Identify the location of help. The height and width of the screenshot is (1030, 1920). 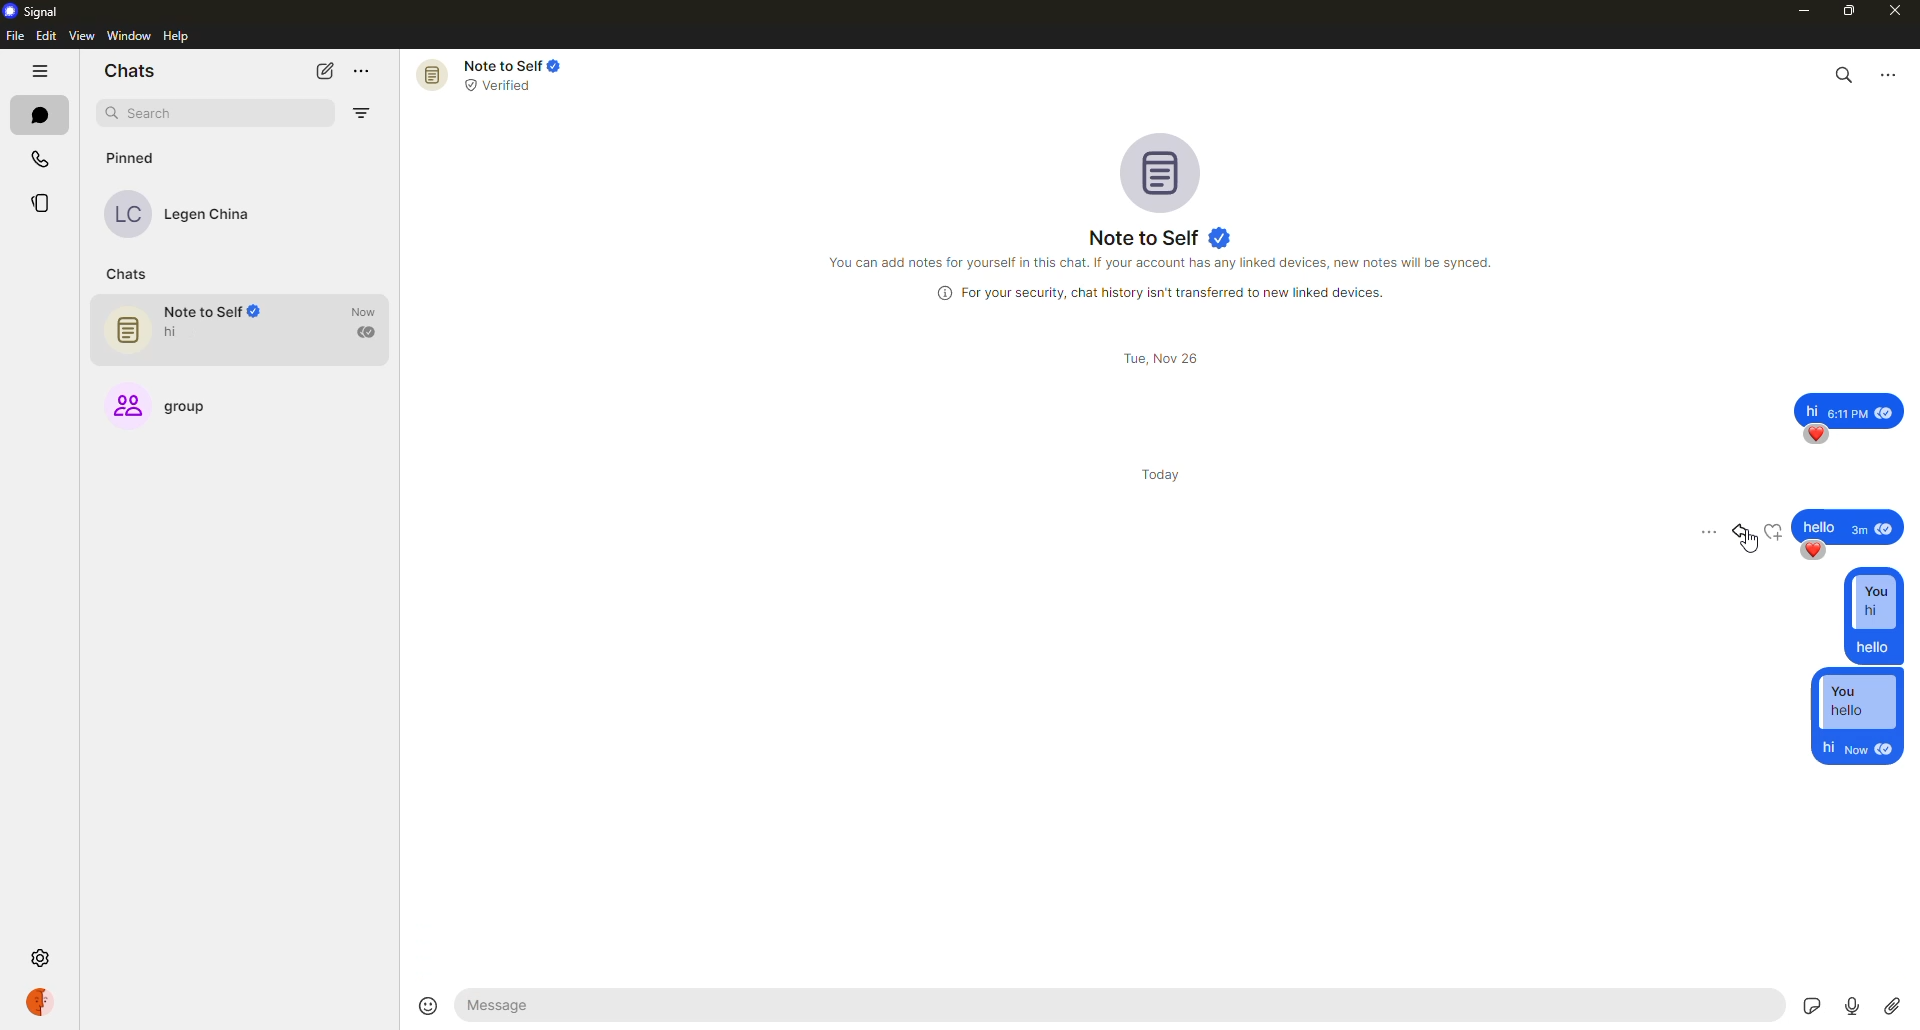
(175, 37).